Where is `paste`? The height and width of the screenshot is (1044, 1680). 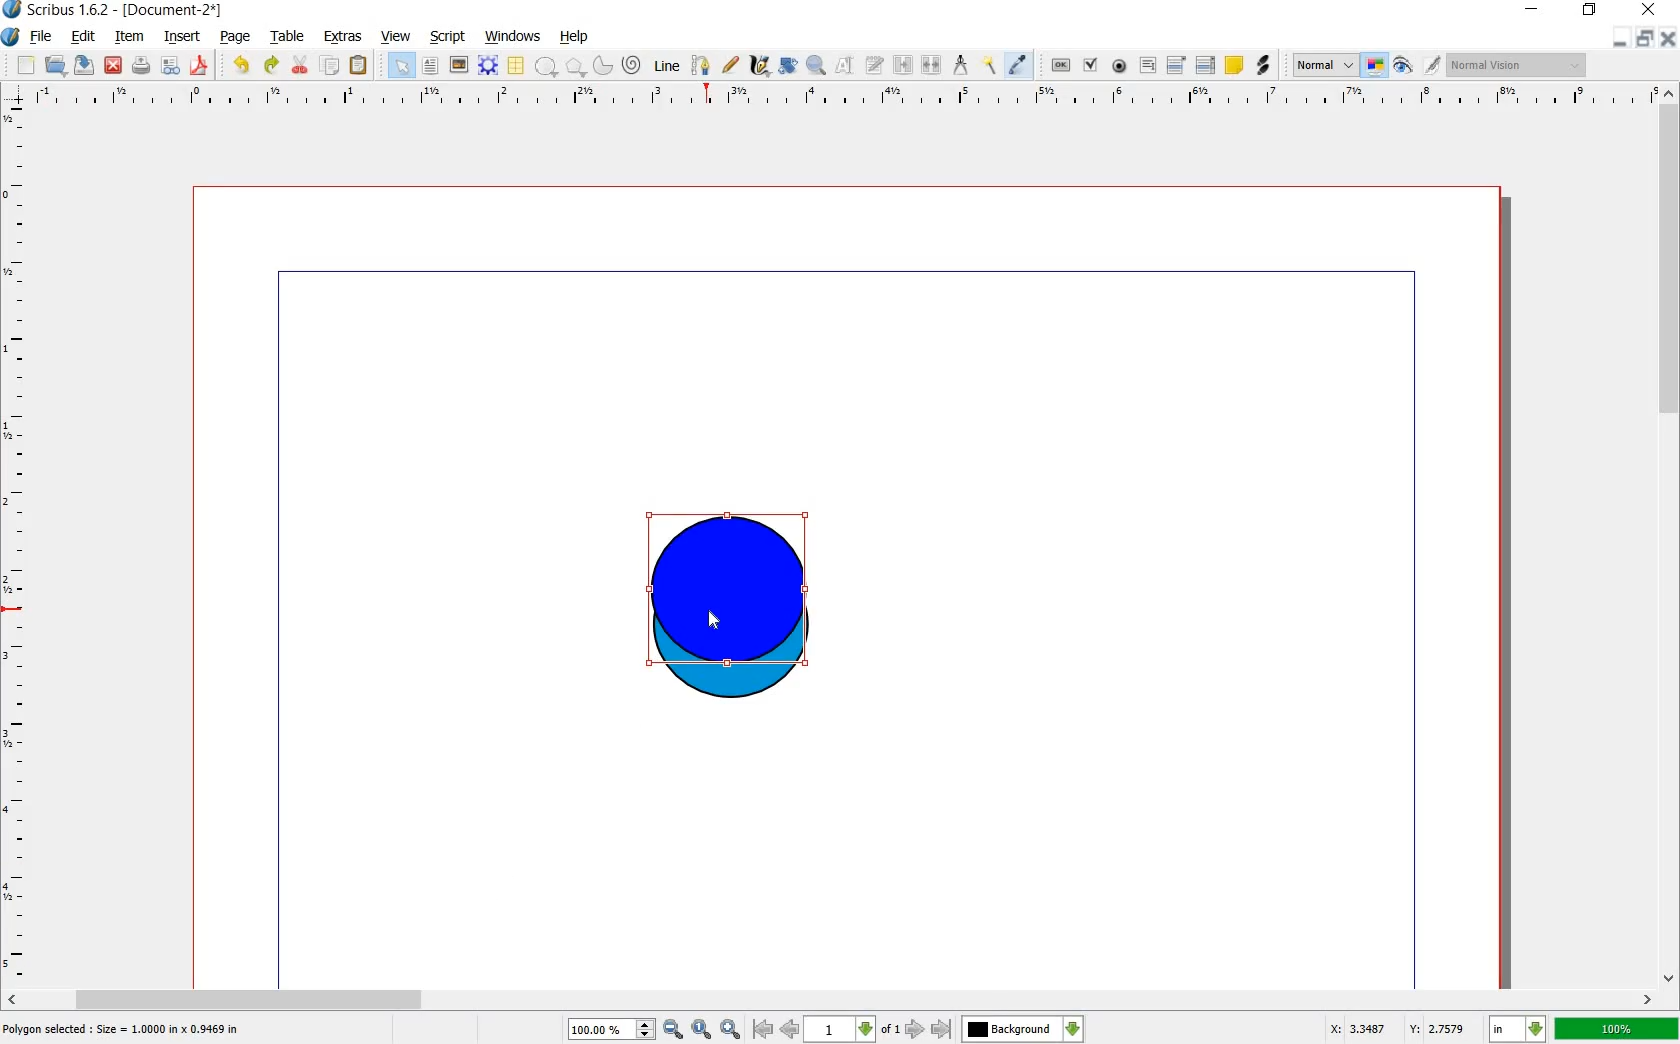 paste is located at coordinates (358, 65).